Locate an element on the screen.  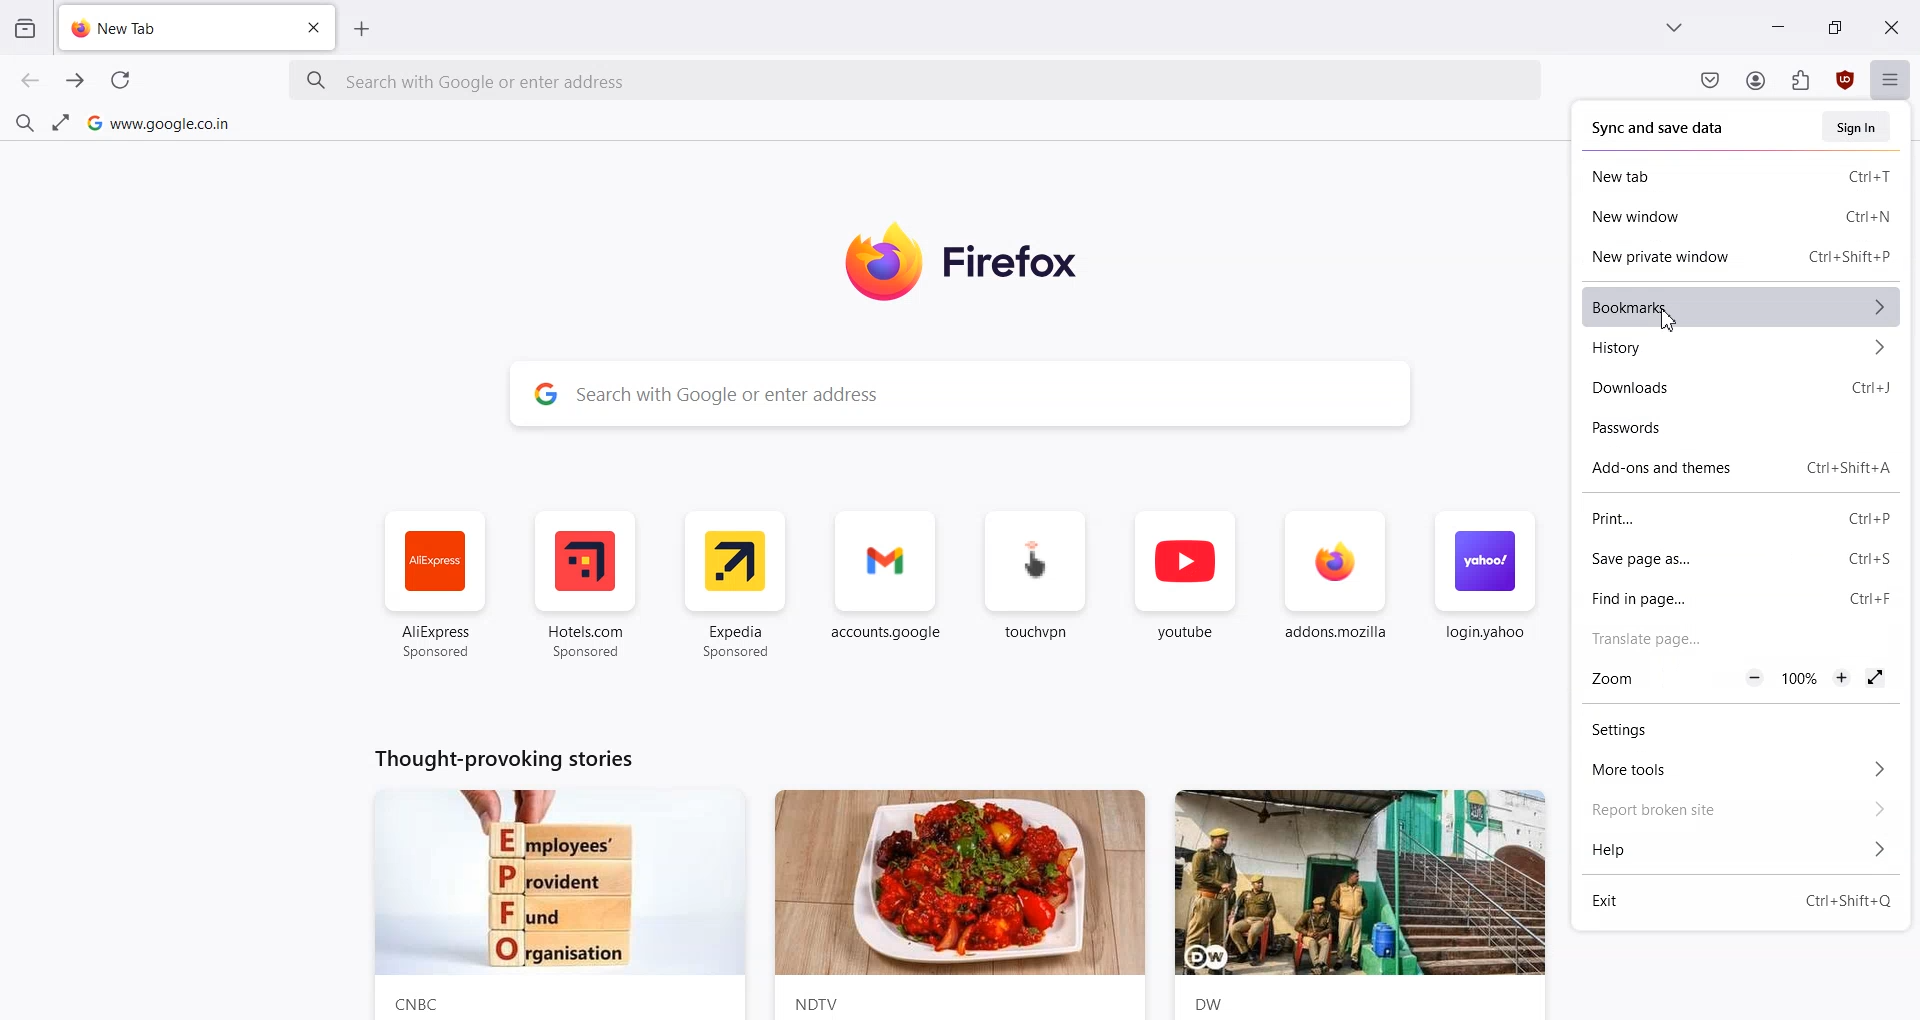
Extensions is located at coordinates (1801, 80).